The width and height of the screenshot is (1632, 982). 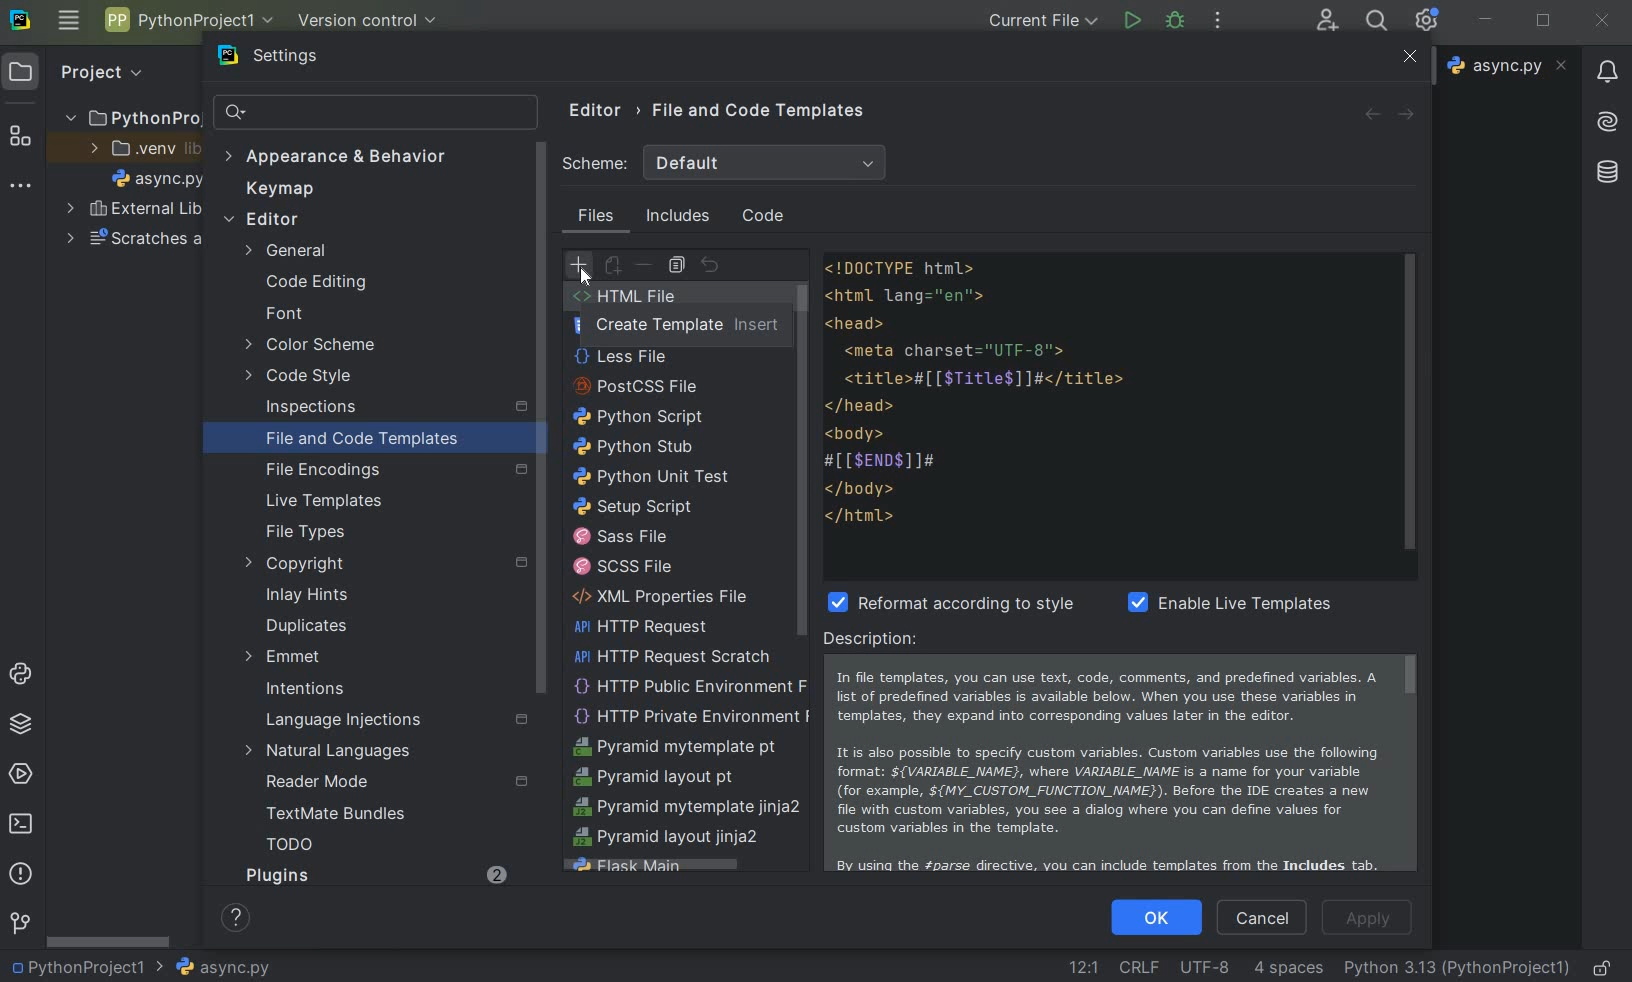 I want to click on ok, so click(x=1160, y=917).